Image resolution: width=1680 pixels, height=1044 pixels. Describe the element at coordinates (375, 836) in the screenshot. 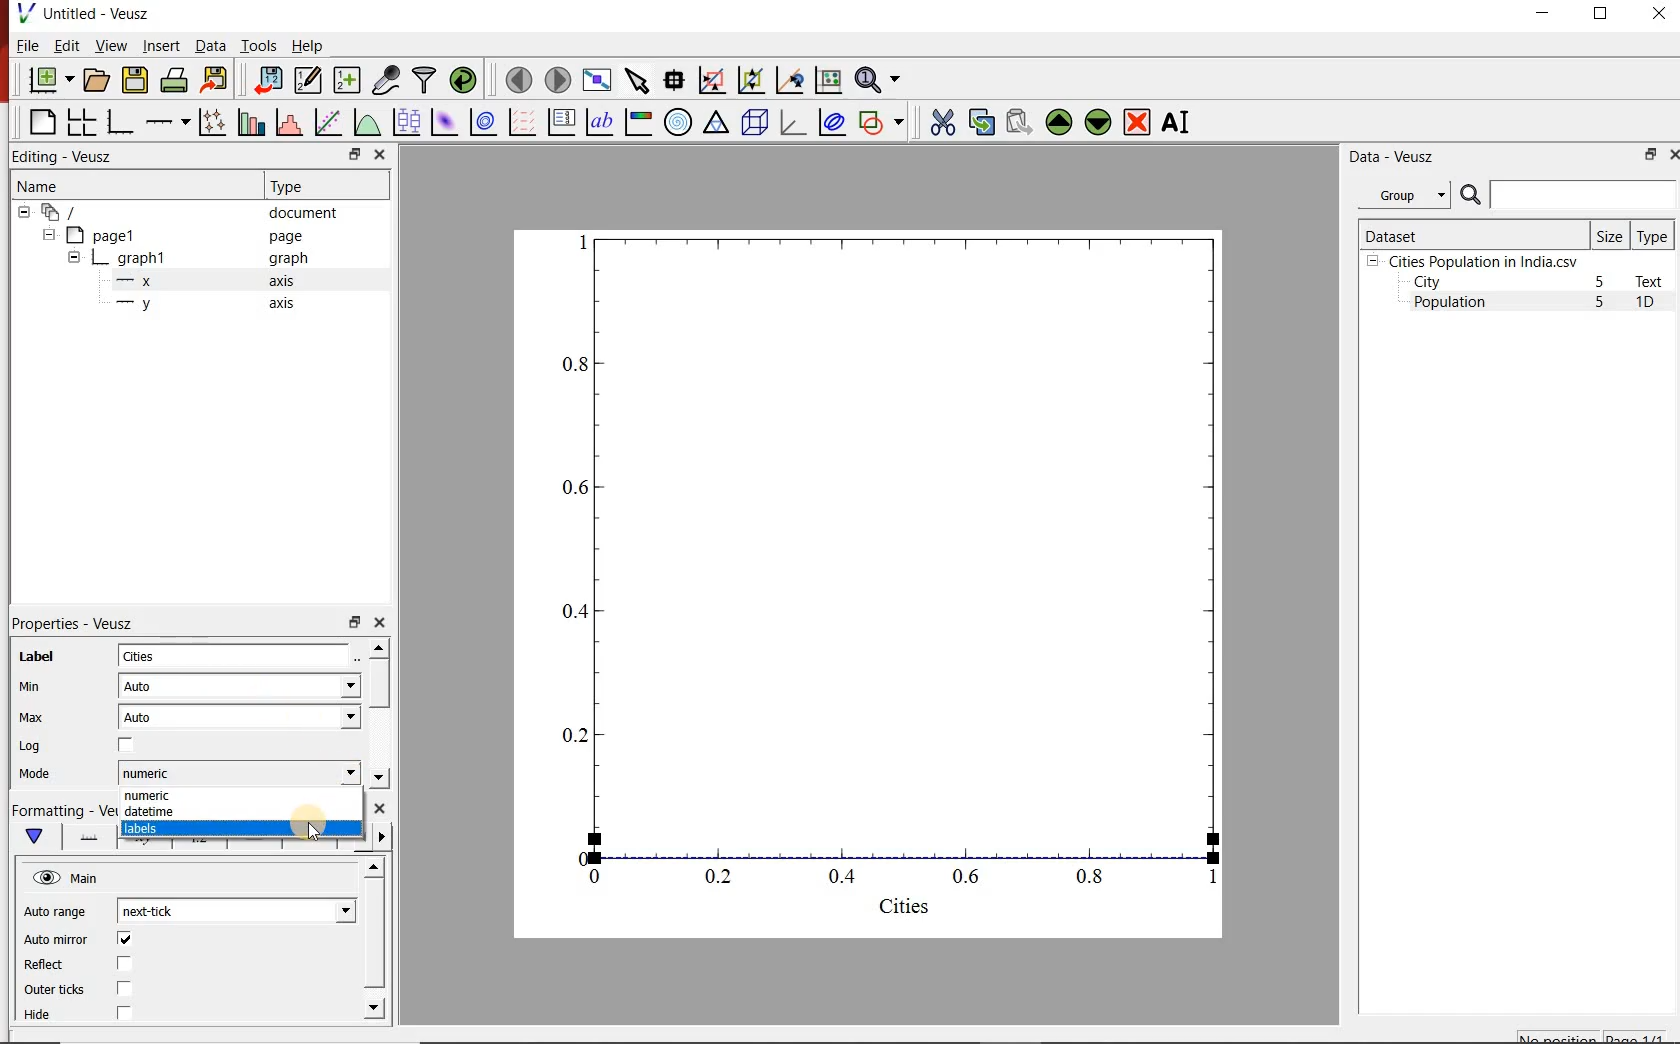

I see `Grid lines` at that location.